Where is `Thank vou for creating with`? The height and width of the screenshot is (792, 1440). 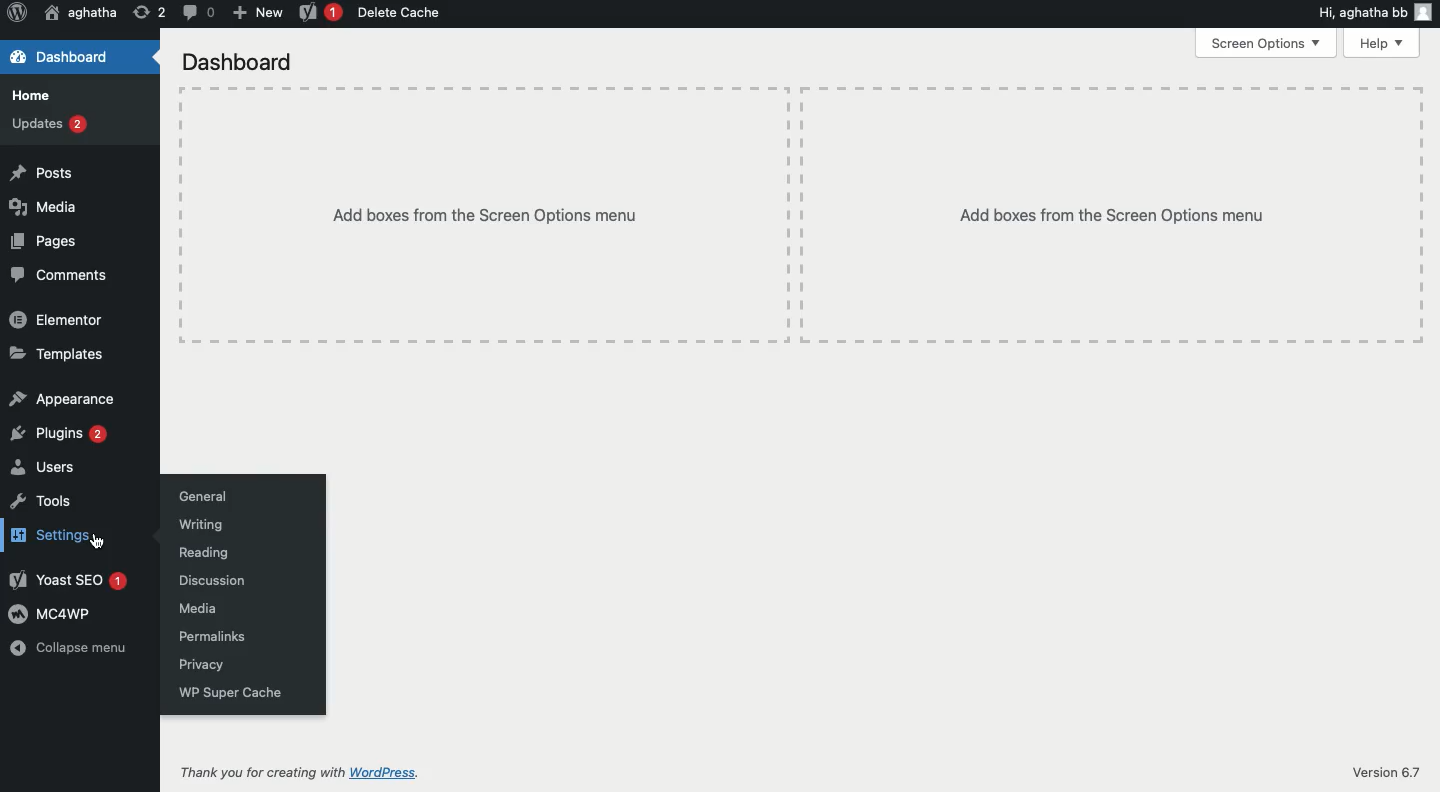 Thank vou for creating with is located at coordinates (263, 771).